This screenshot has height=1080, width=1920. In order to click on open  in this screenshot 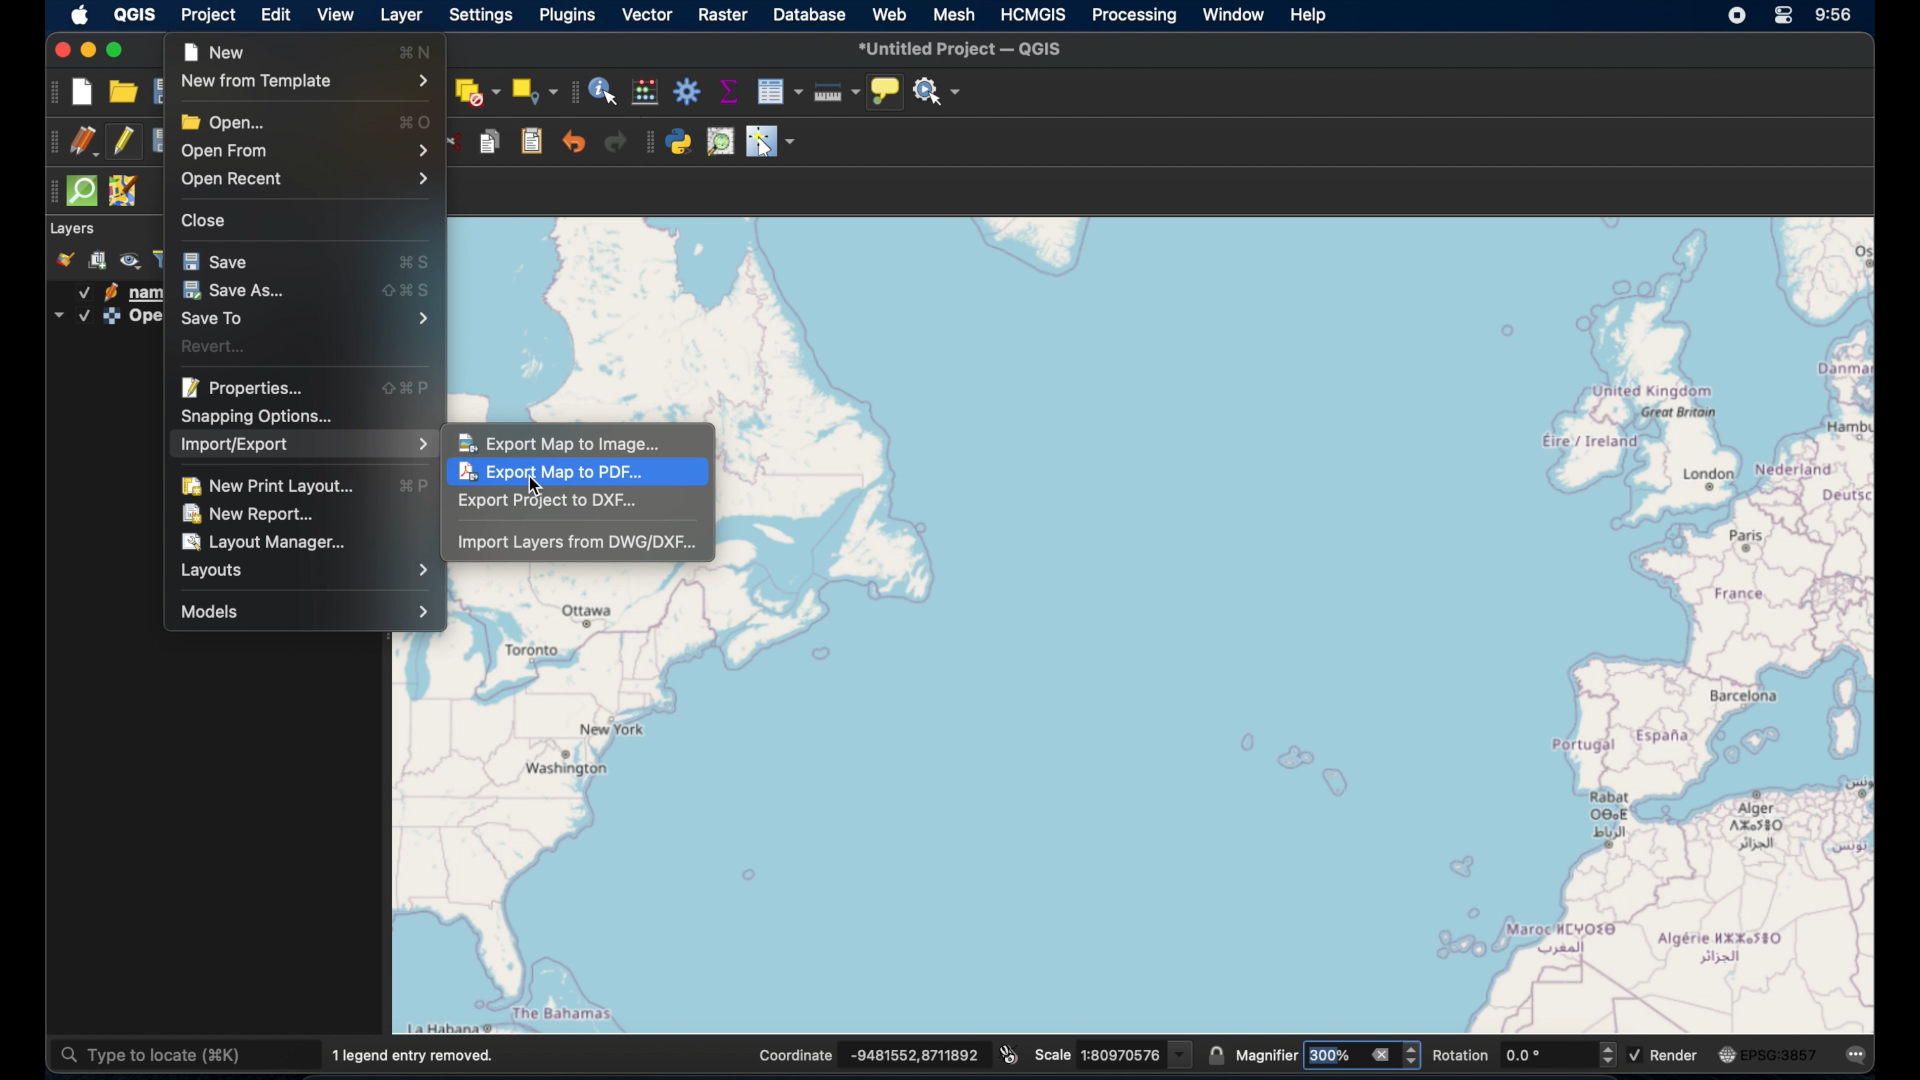, I will do `click(222, 120)`.